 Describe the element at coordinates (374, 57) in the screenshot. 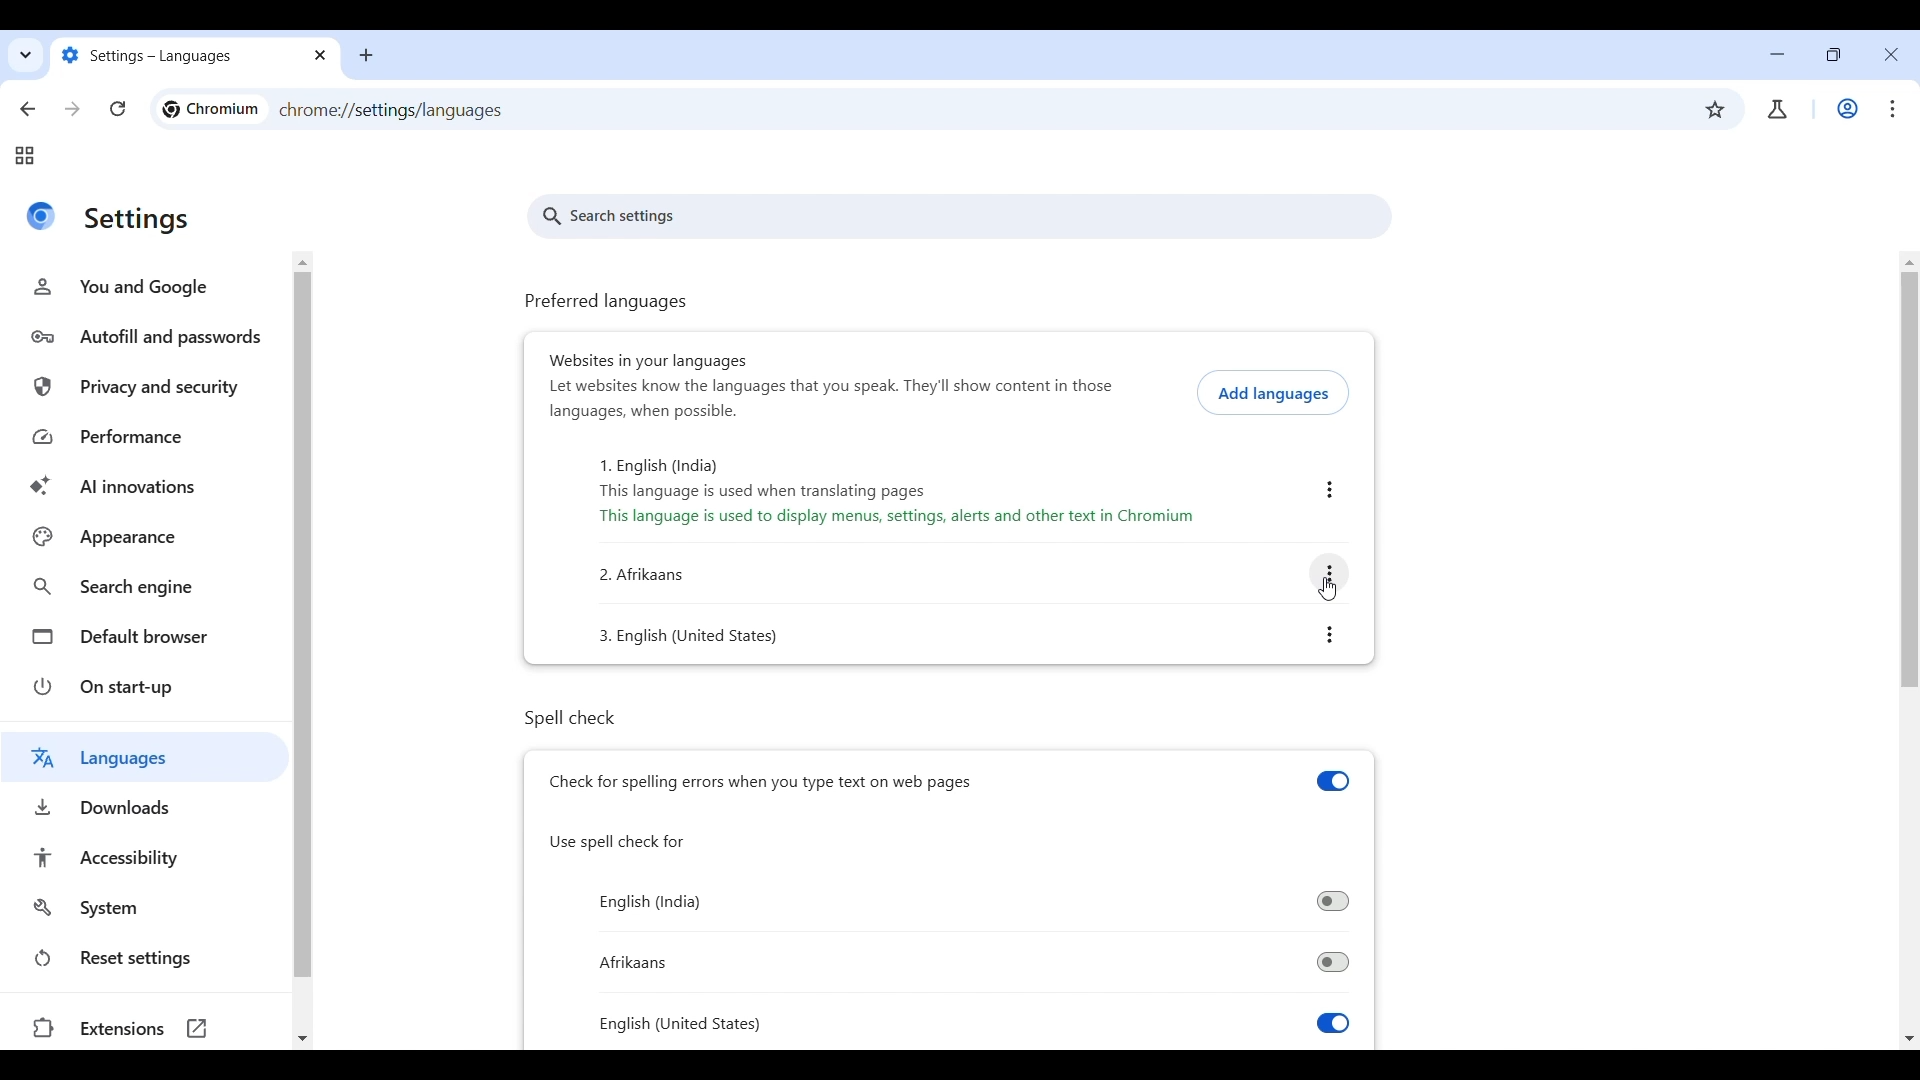

I see `add new tab` at that location.